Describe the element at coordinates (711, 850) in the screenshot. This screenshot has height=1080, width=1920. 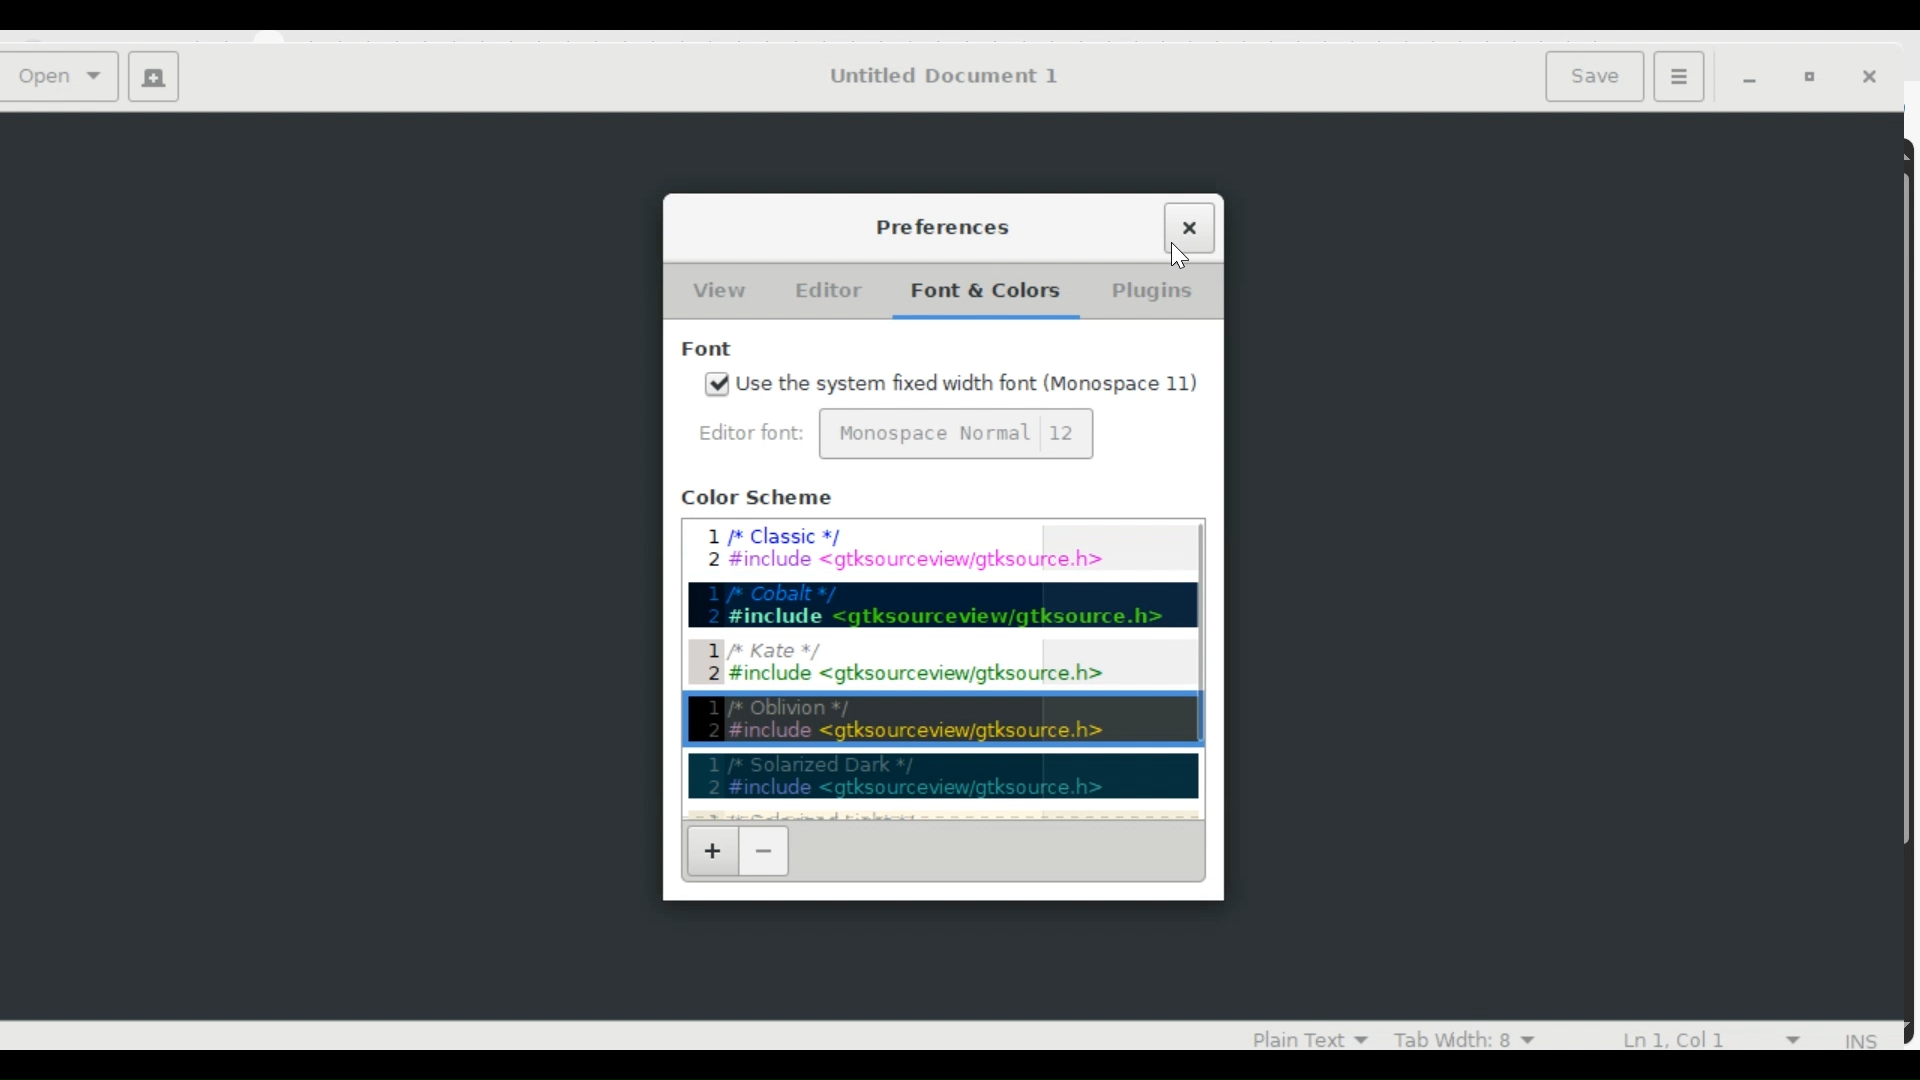
I see `Add a new color scheme` at that location.